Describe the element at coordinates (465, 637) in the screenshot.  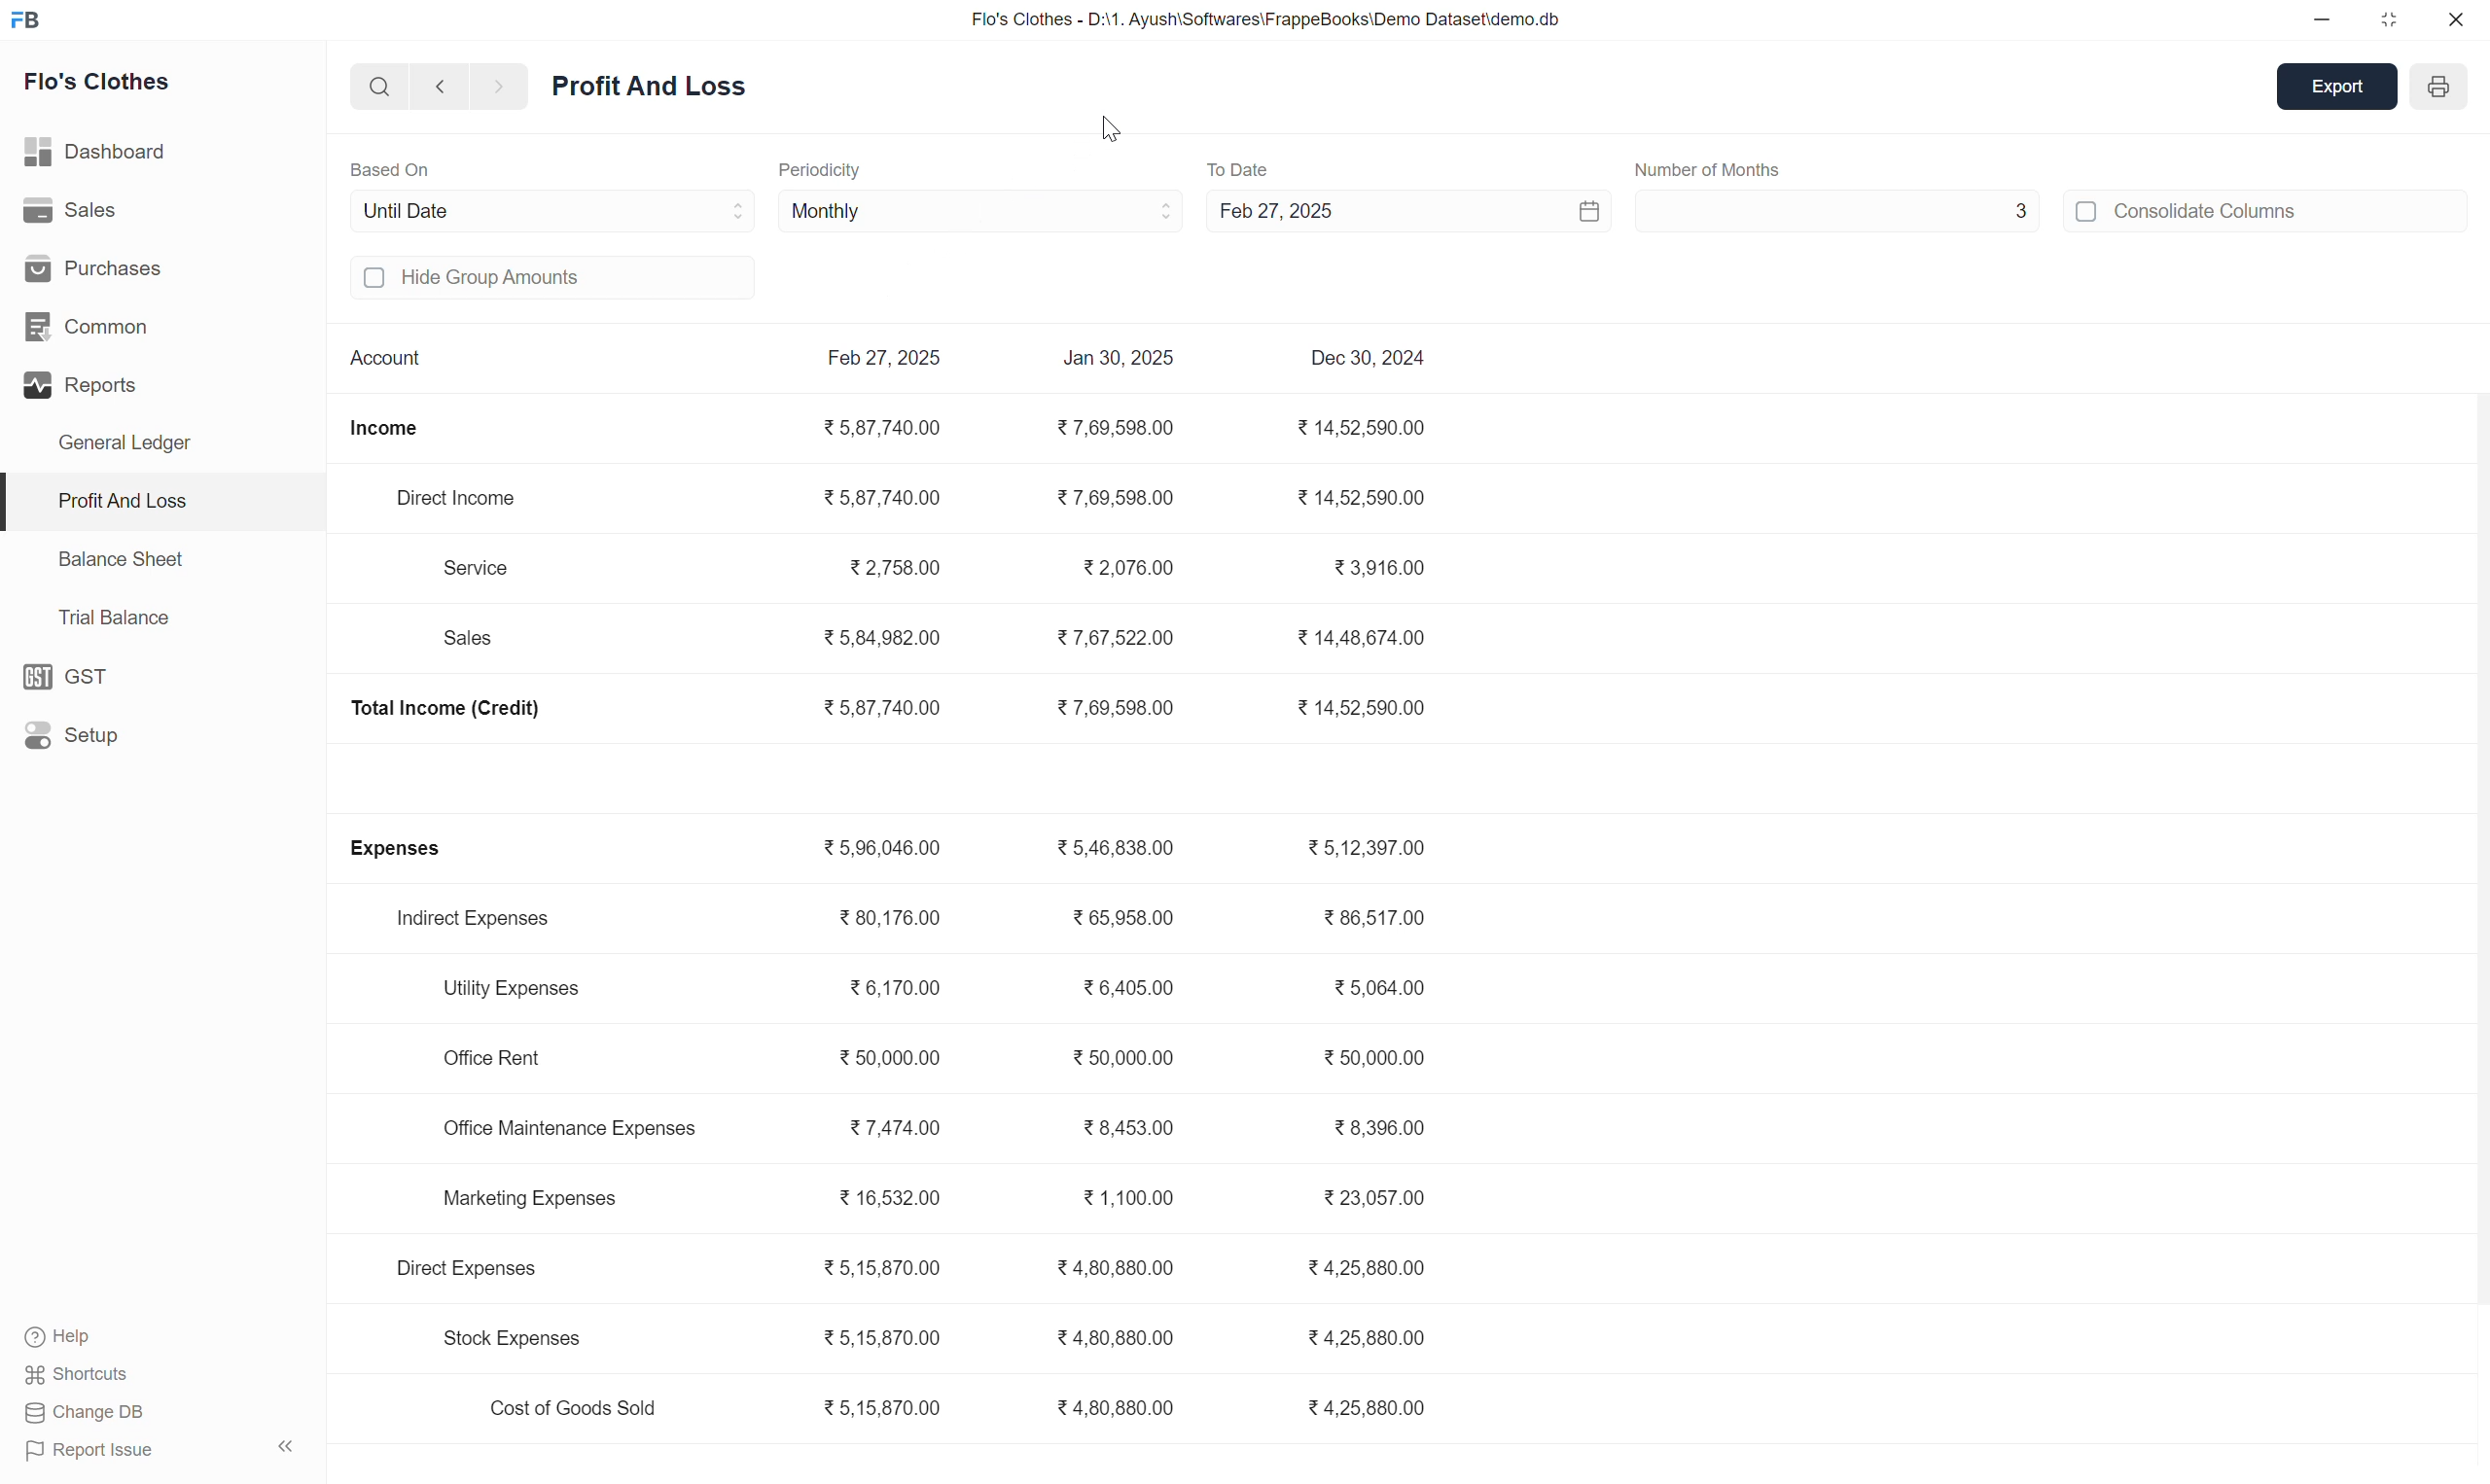
I see `Sales` at that location.